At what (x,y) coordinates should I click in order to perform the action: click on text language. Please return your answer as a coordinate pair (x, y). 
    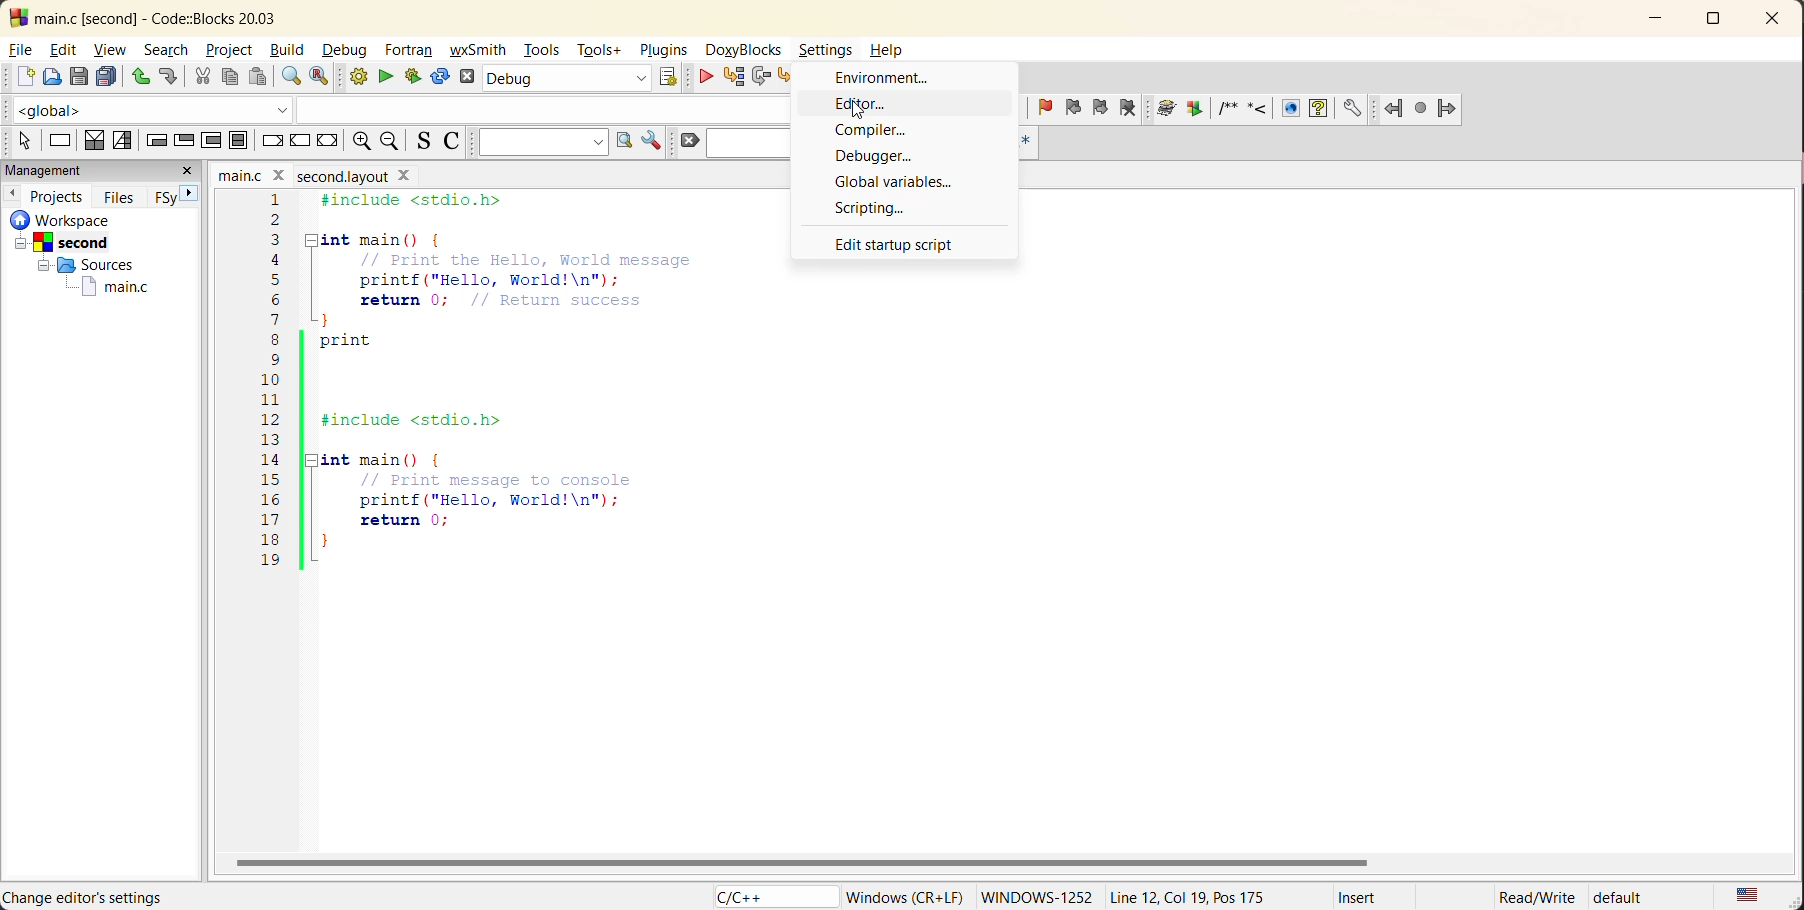
    Looking at the image, I should click on (1751, 894).